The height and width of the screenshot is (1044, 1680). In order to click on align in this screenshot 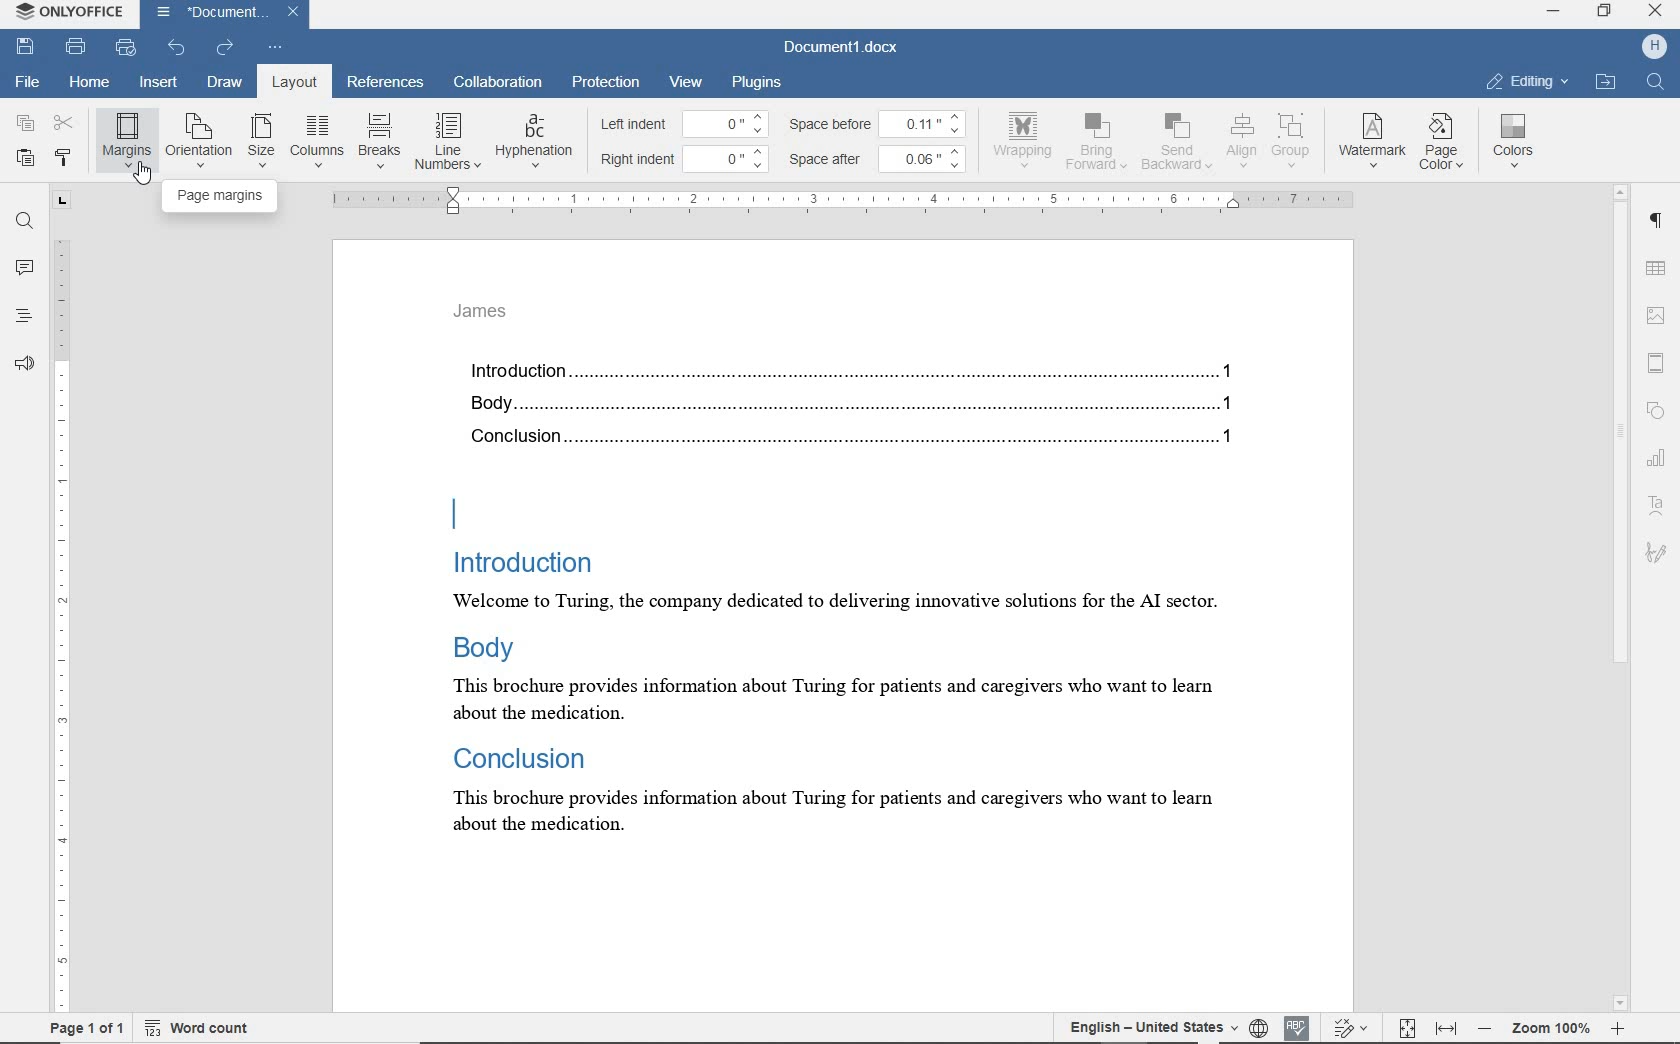, I will do `click(1239, 140)`.